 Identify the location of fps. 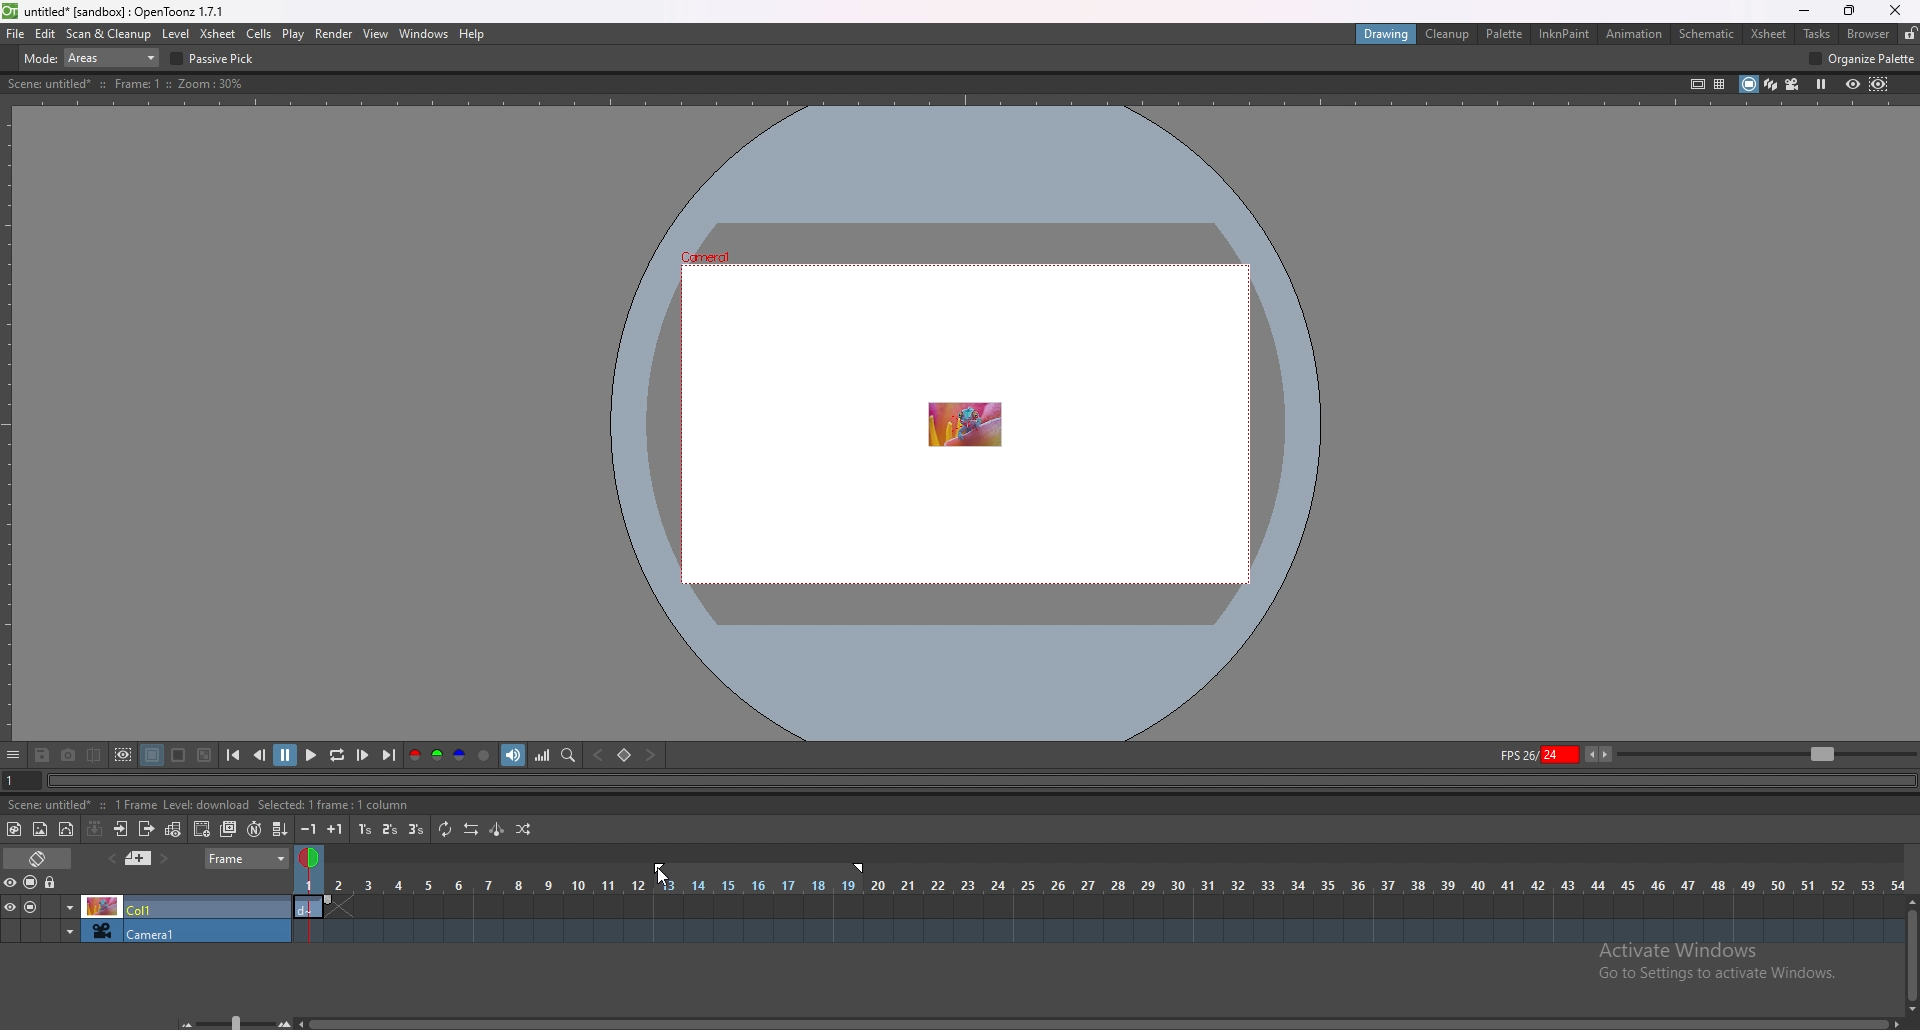
(1556, 754).